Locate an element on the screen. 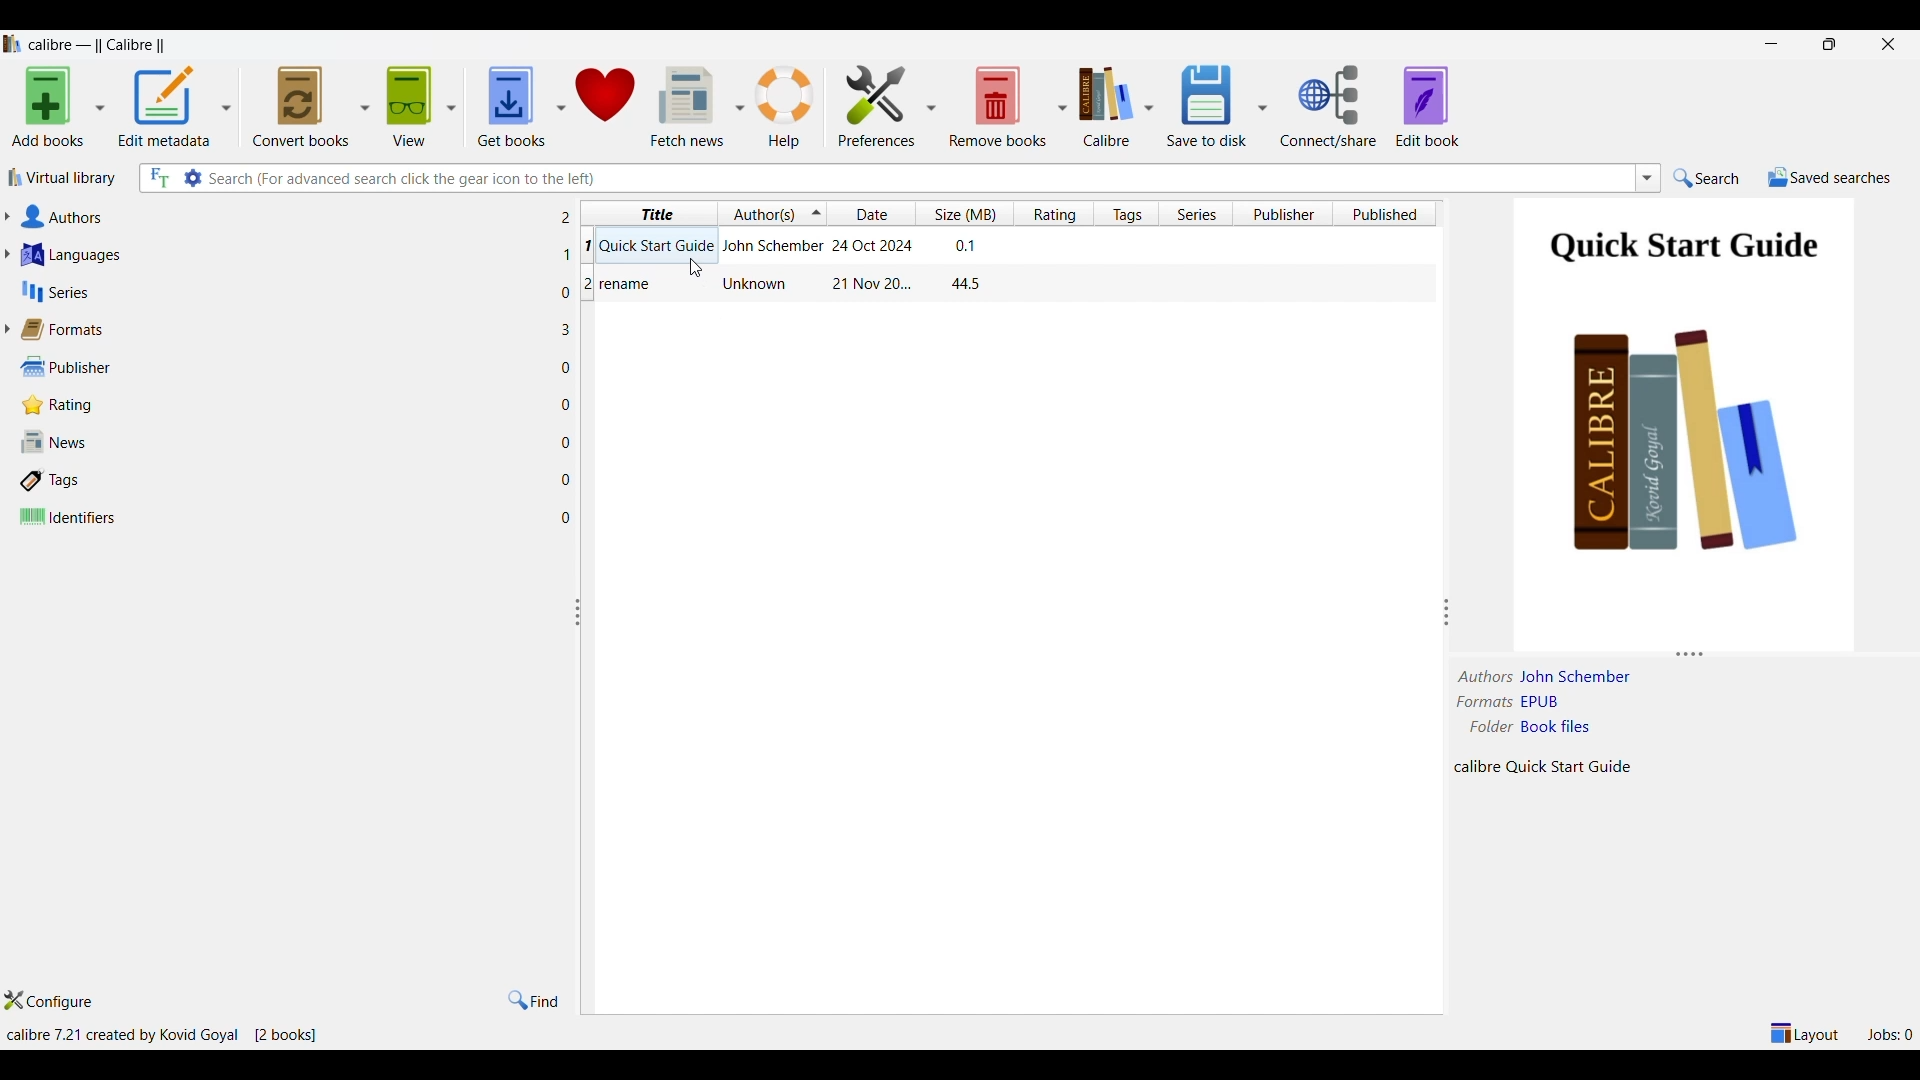 This screenshot has height=1080, width=1920. Authors column, current sorting is located at coordinates (773, 212).